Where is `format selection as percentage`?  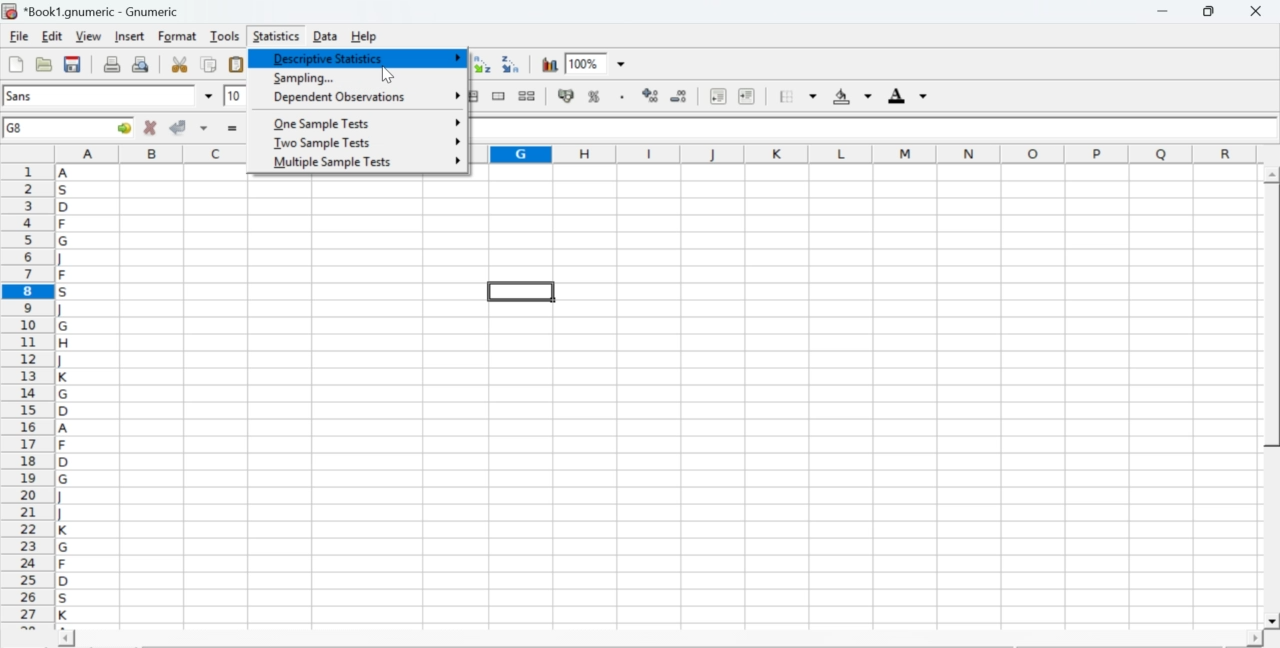
format selection as percentage is located at coordinates (592, 96).